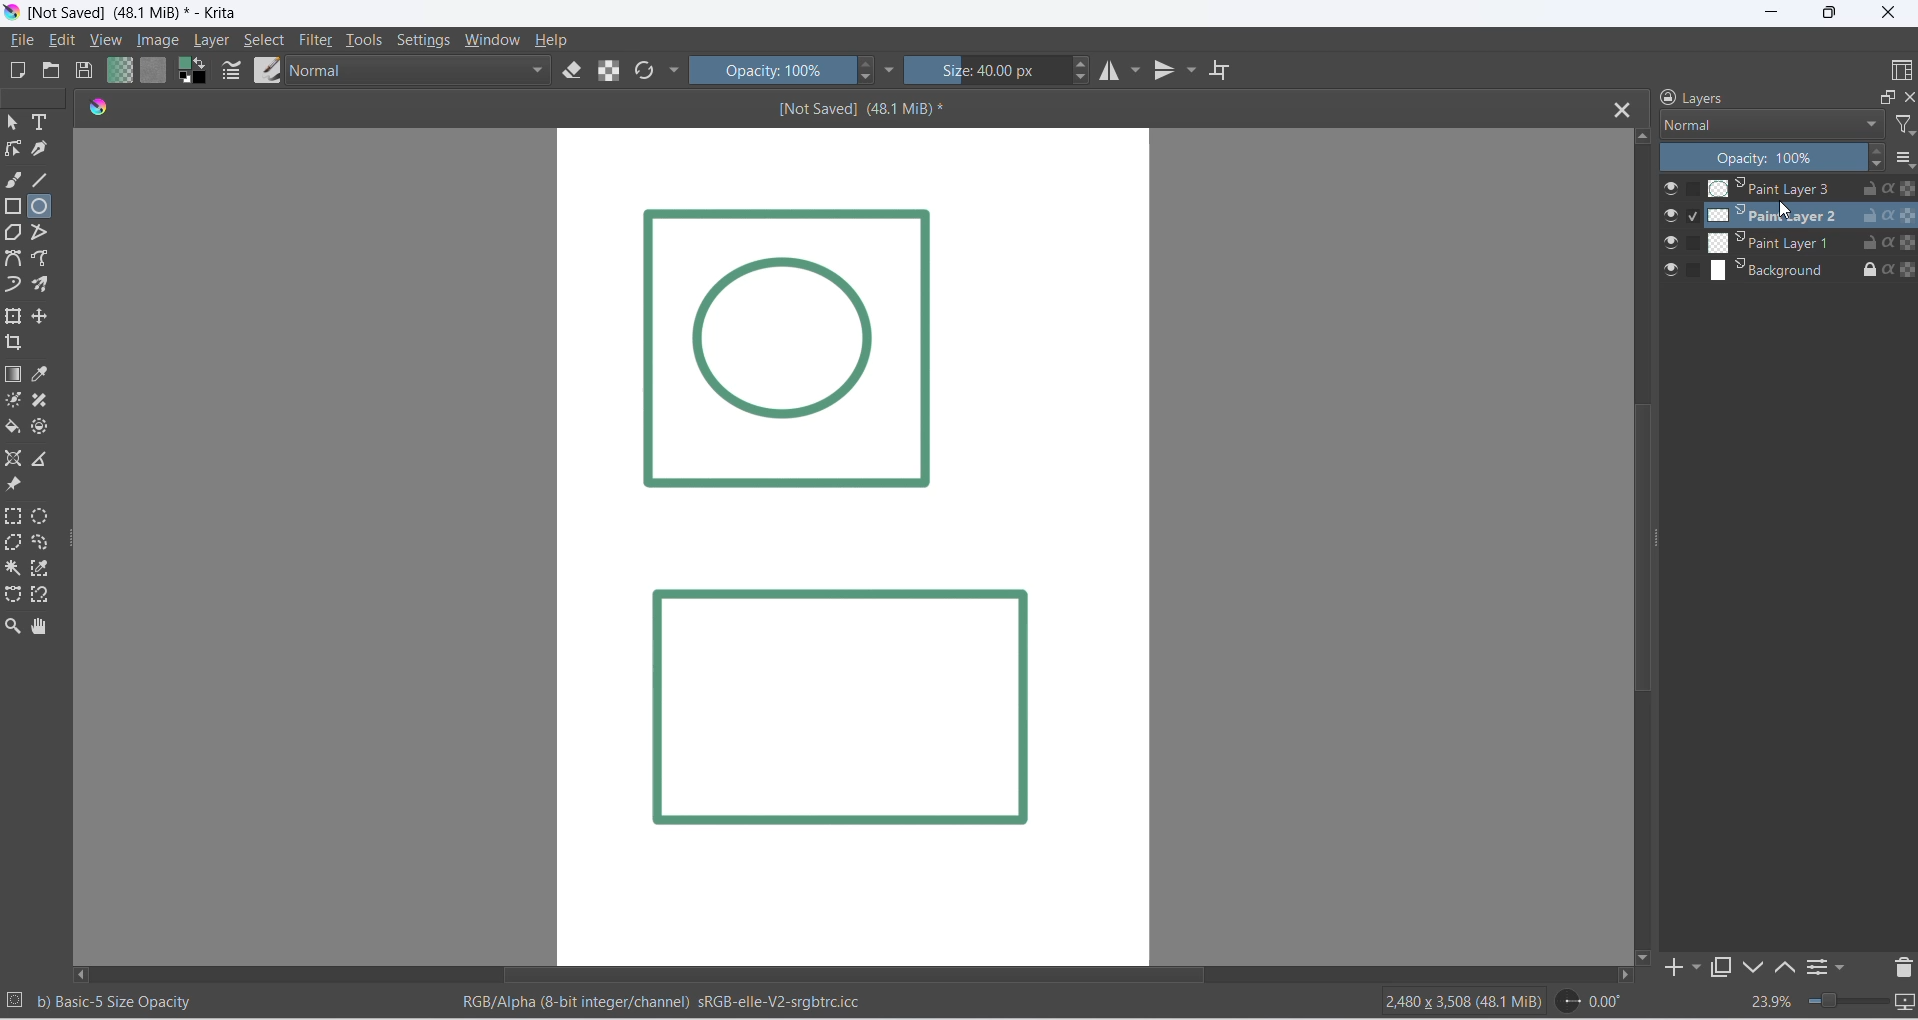 This screenshot has width=1918, height=1020. What do you see at coordinates (13, 596) in the screenshot?
I see `curve selection tool` at bounding box center [13, 596].